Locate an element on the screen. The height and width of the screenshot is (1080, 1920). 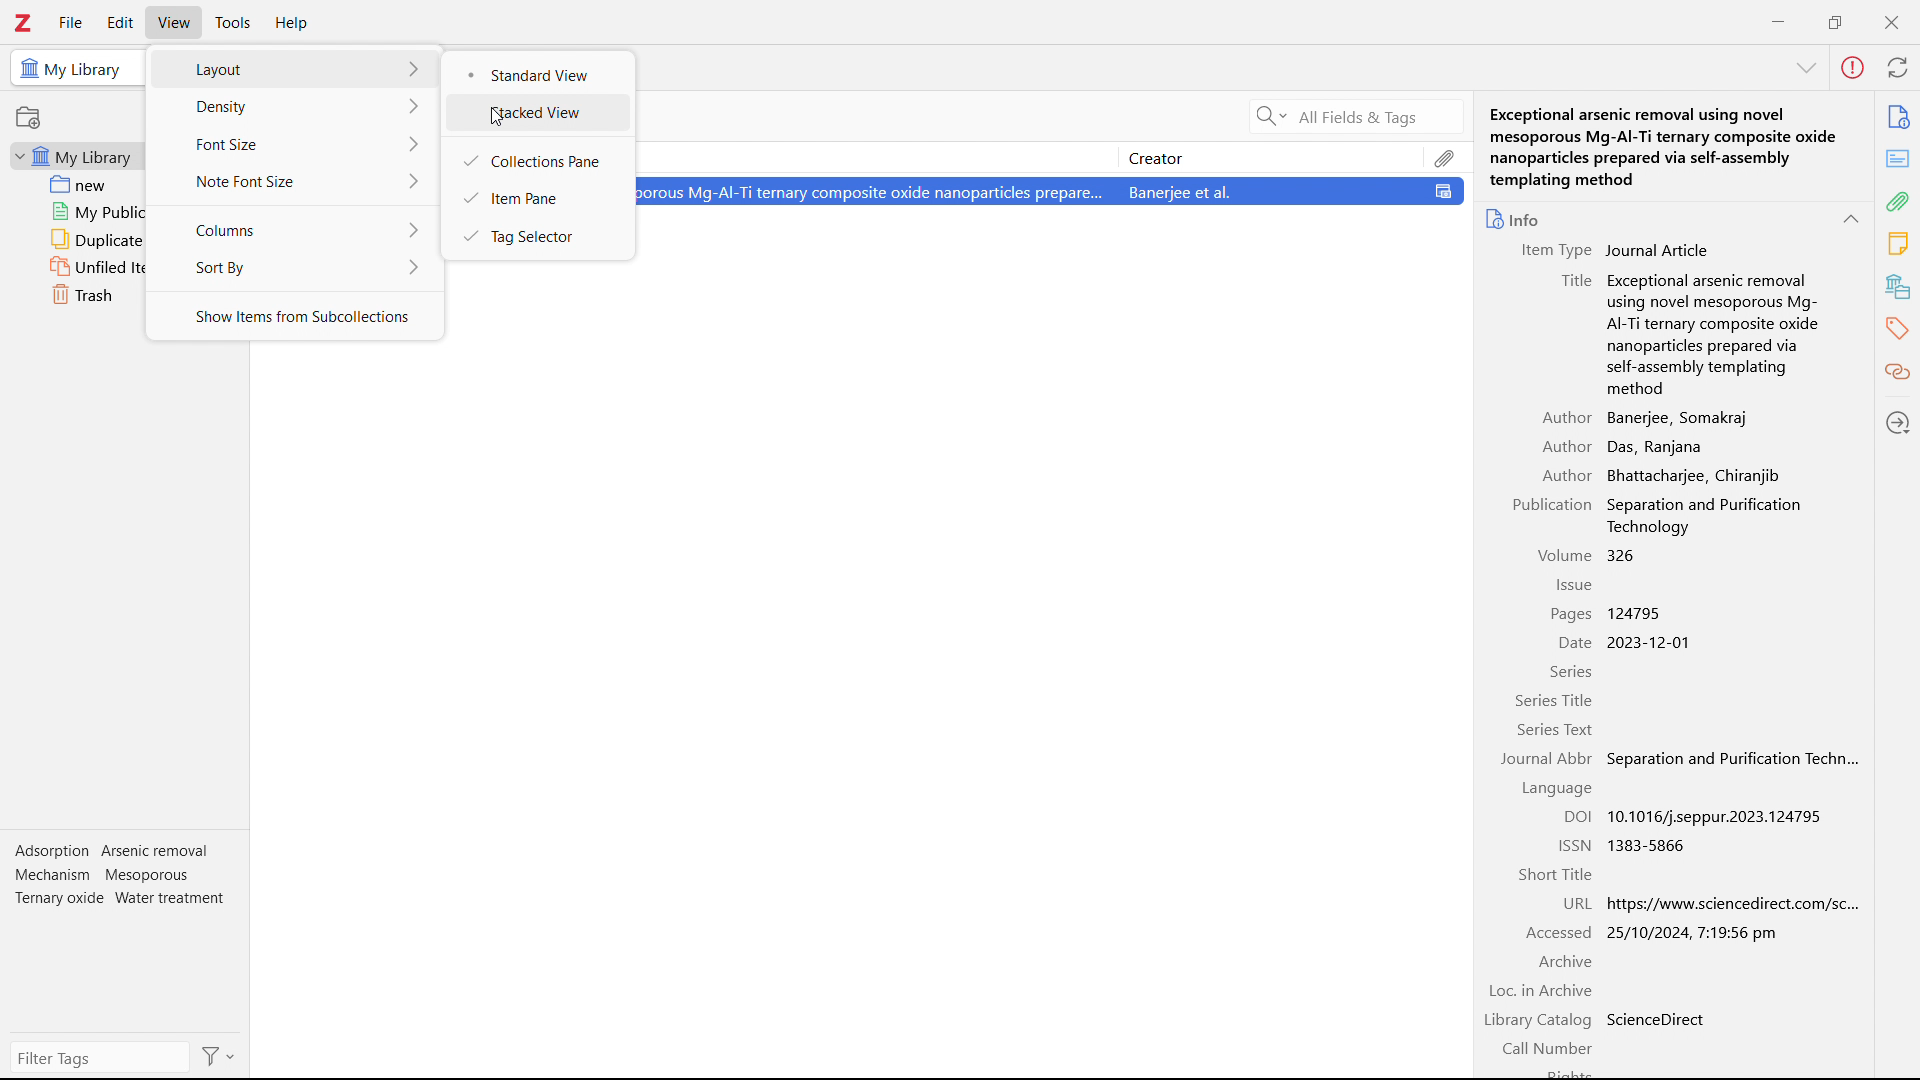
Series Title is located at coordinates (1553, 699).